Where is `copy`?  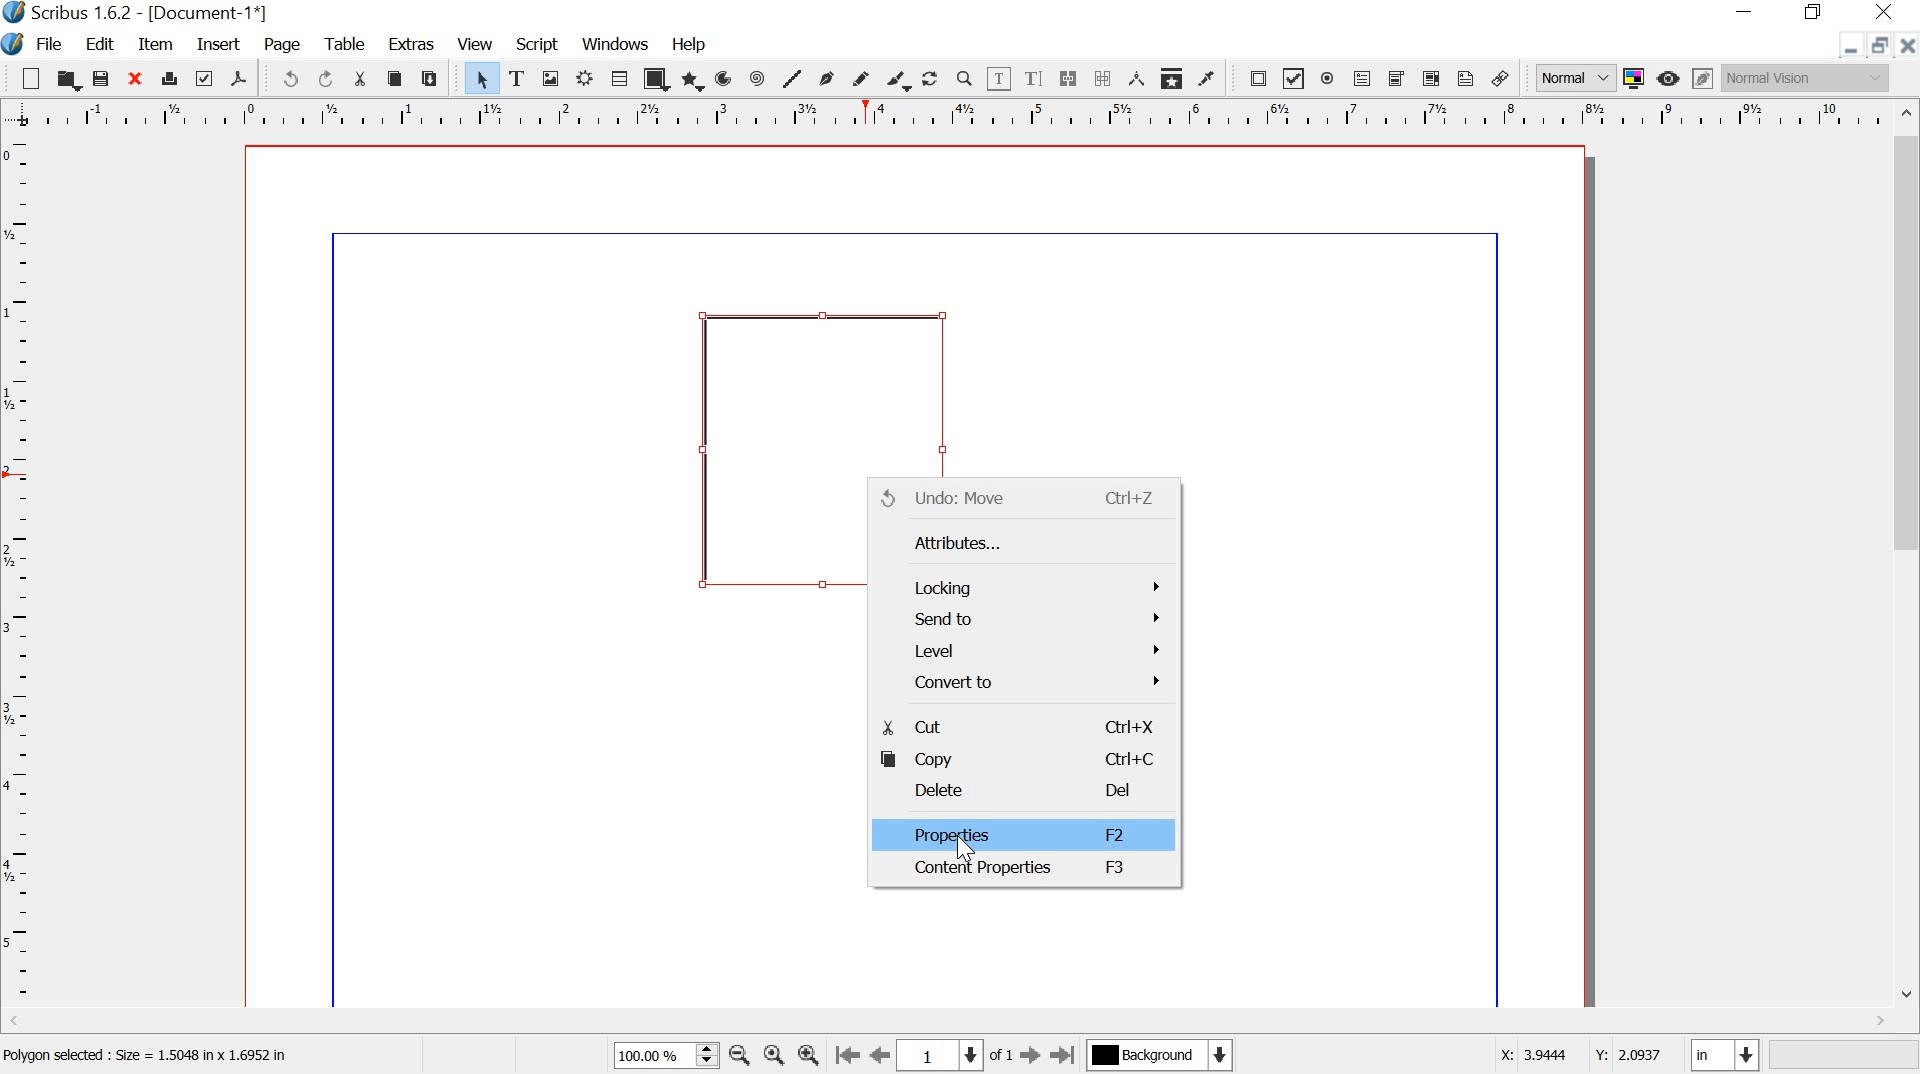
copy is located at coordinates (395, 79).